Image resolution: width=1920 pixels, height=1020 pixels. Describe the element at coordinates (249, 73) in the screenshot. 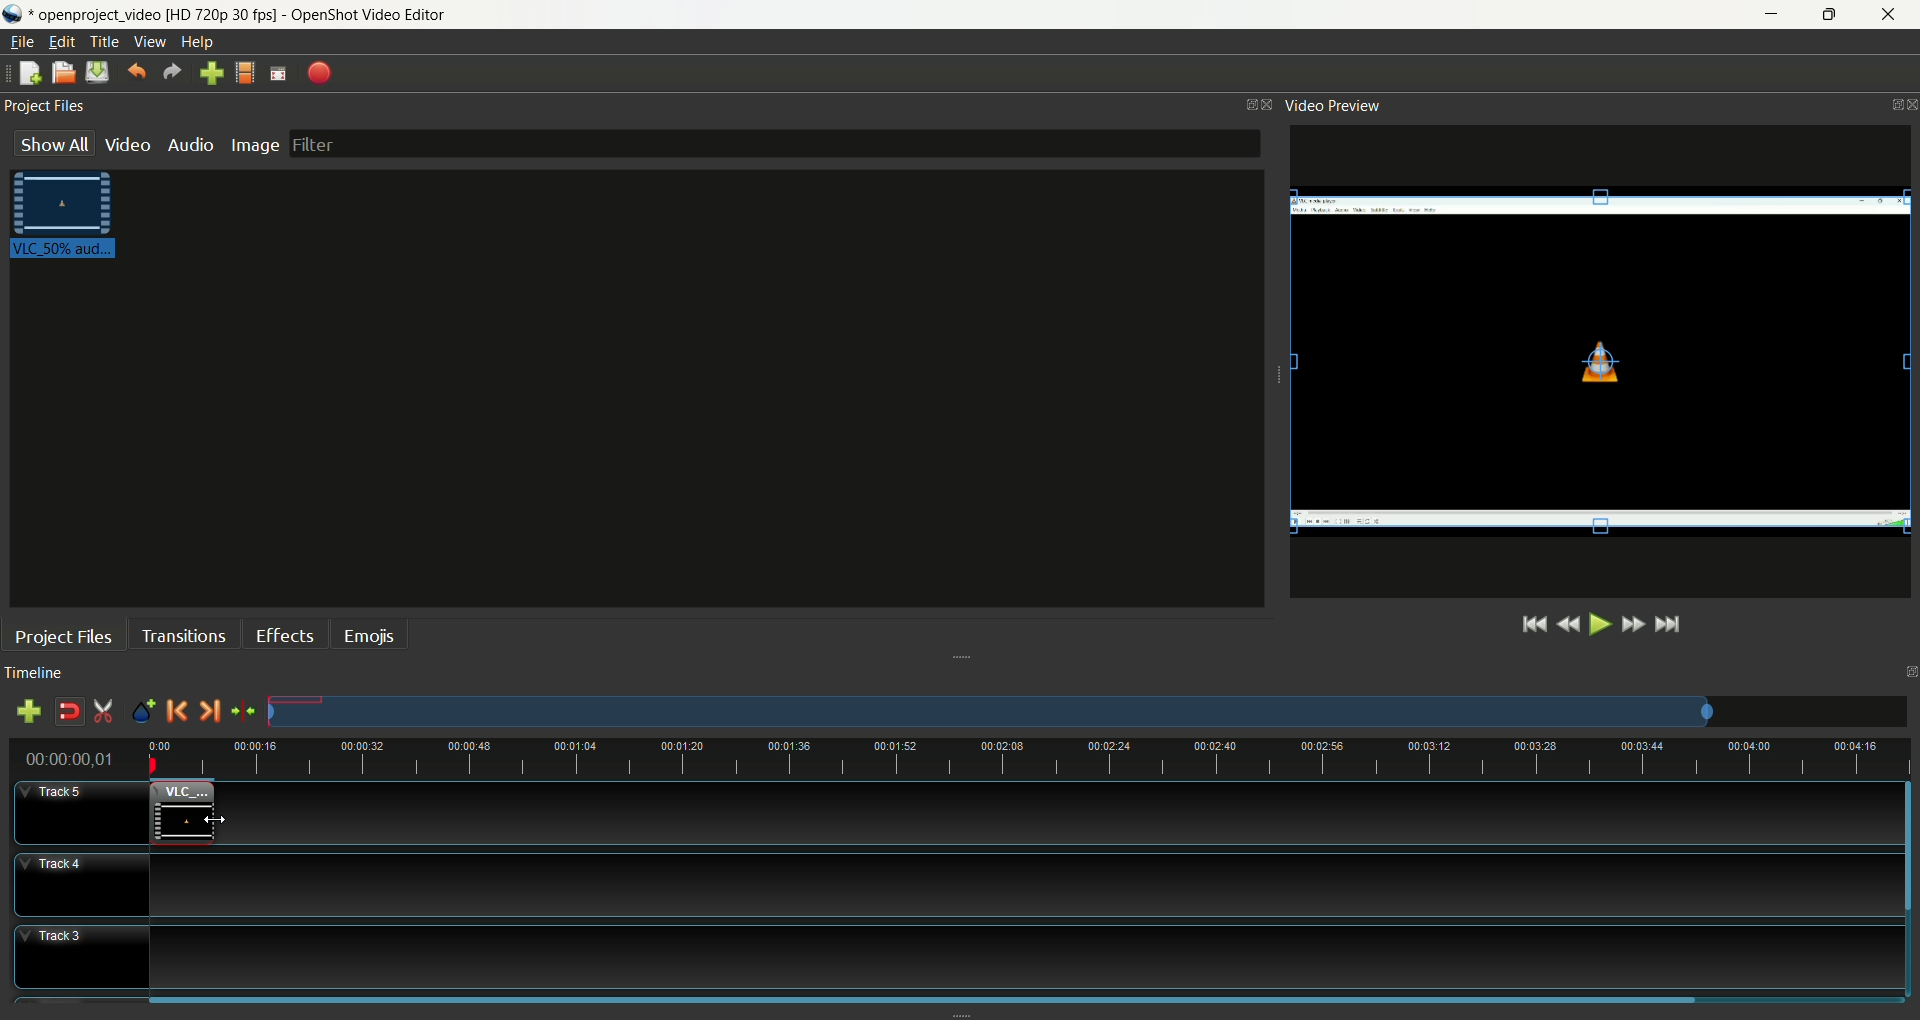

I see `choose profile` at that location.